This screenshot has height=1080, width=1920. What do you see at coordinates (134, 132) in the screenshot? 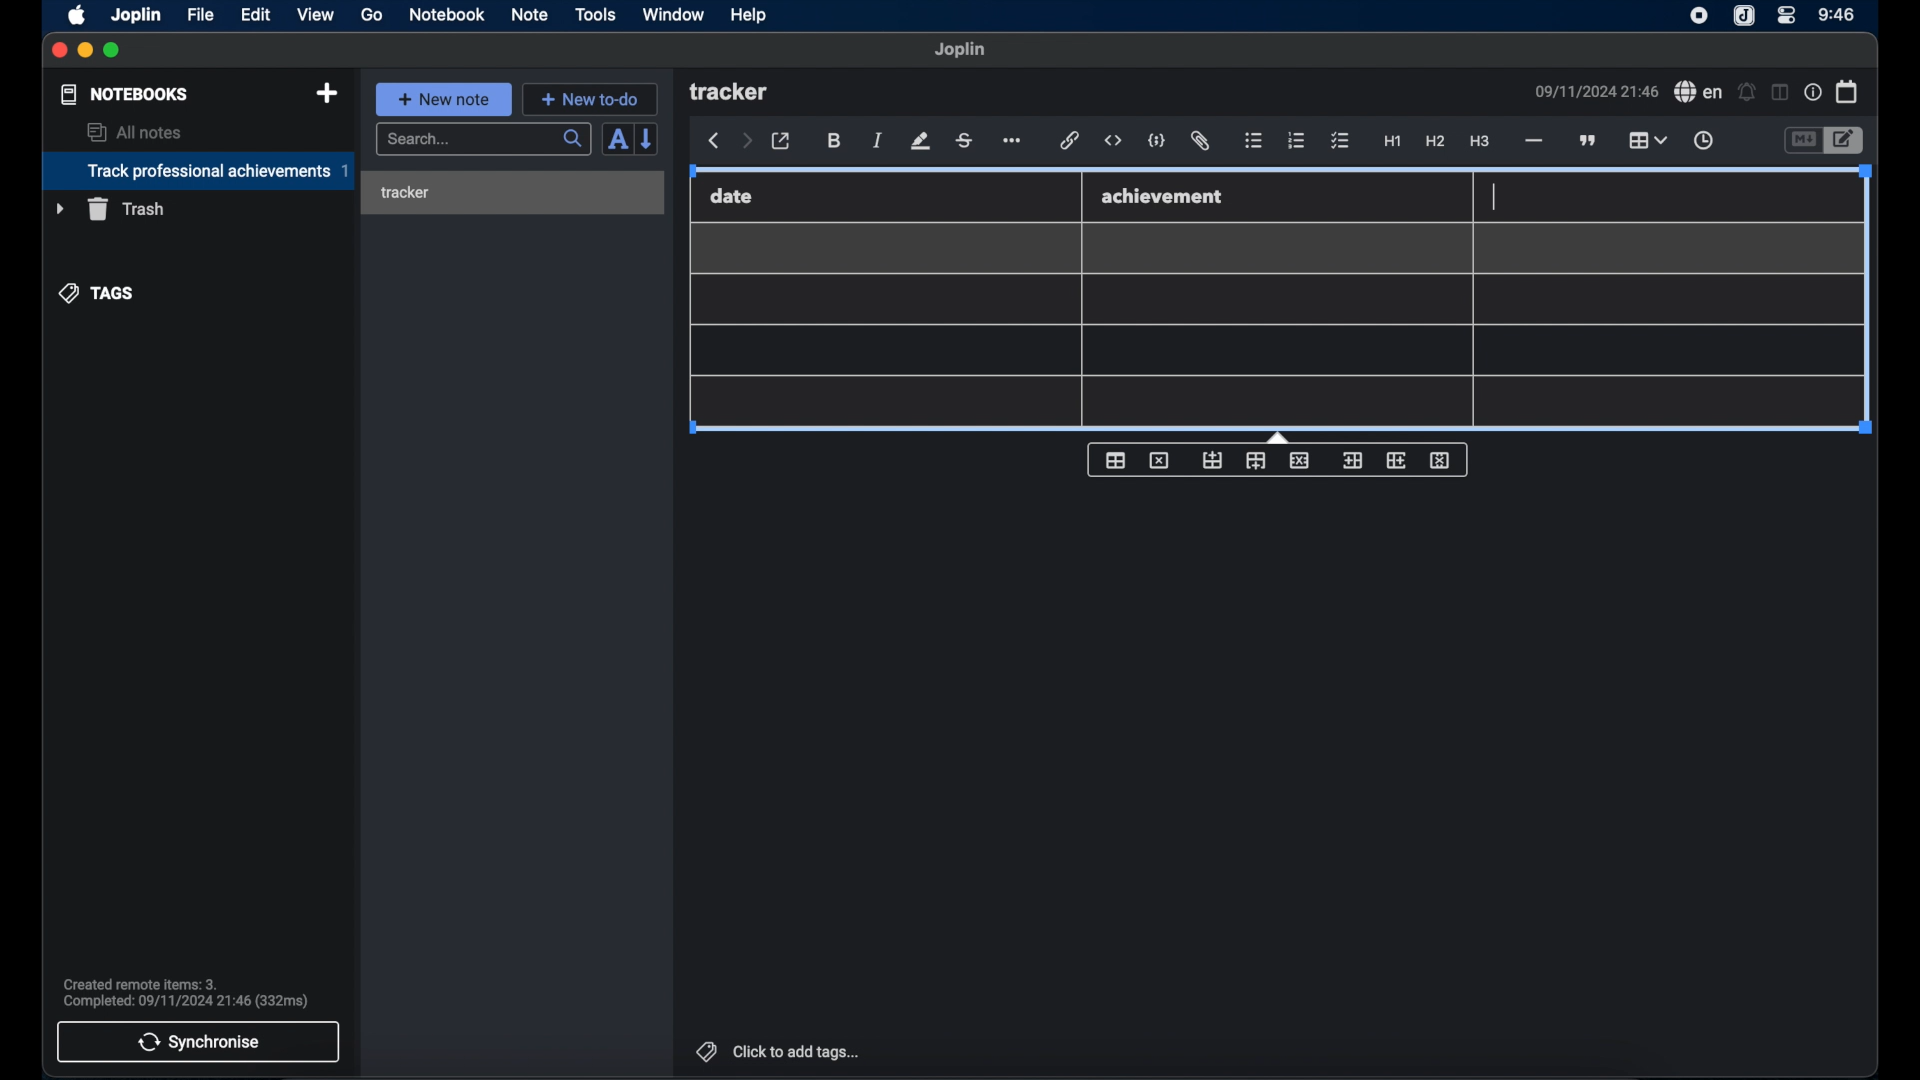
I see `all  notes` at bounding box center [134, 132].